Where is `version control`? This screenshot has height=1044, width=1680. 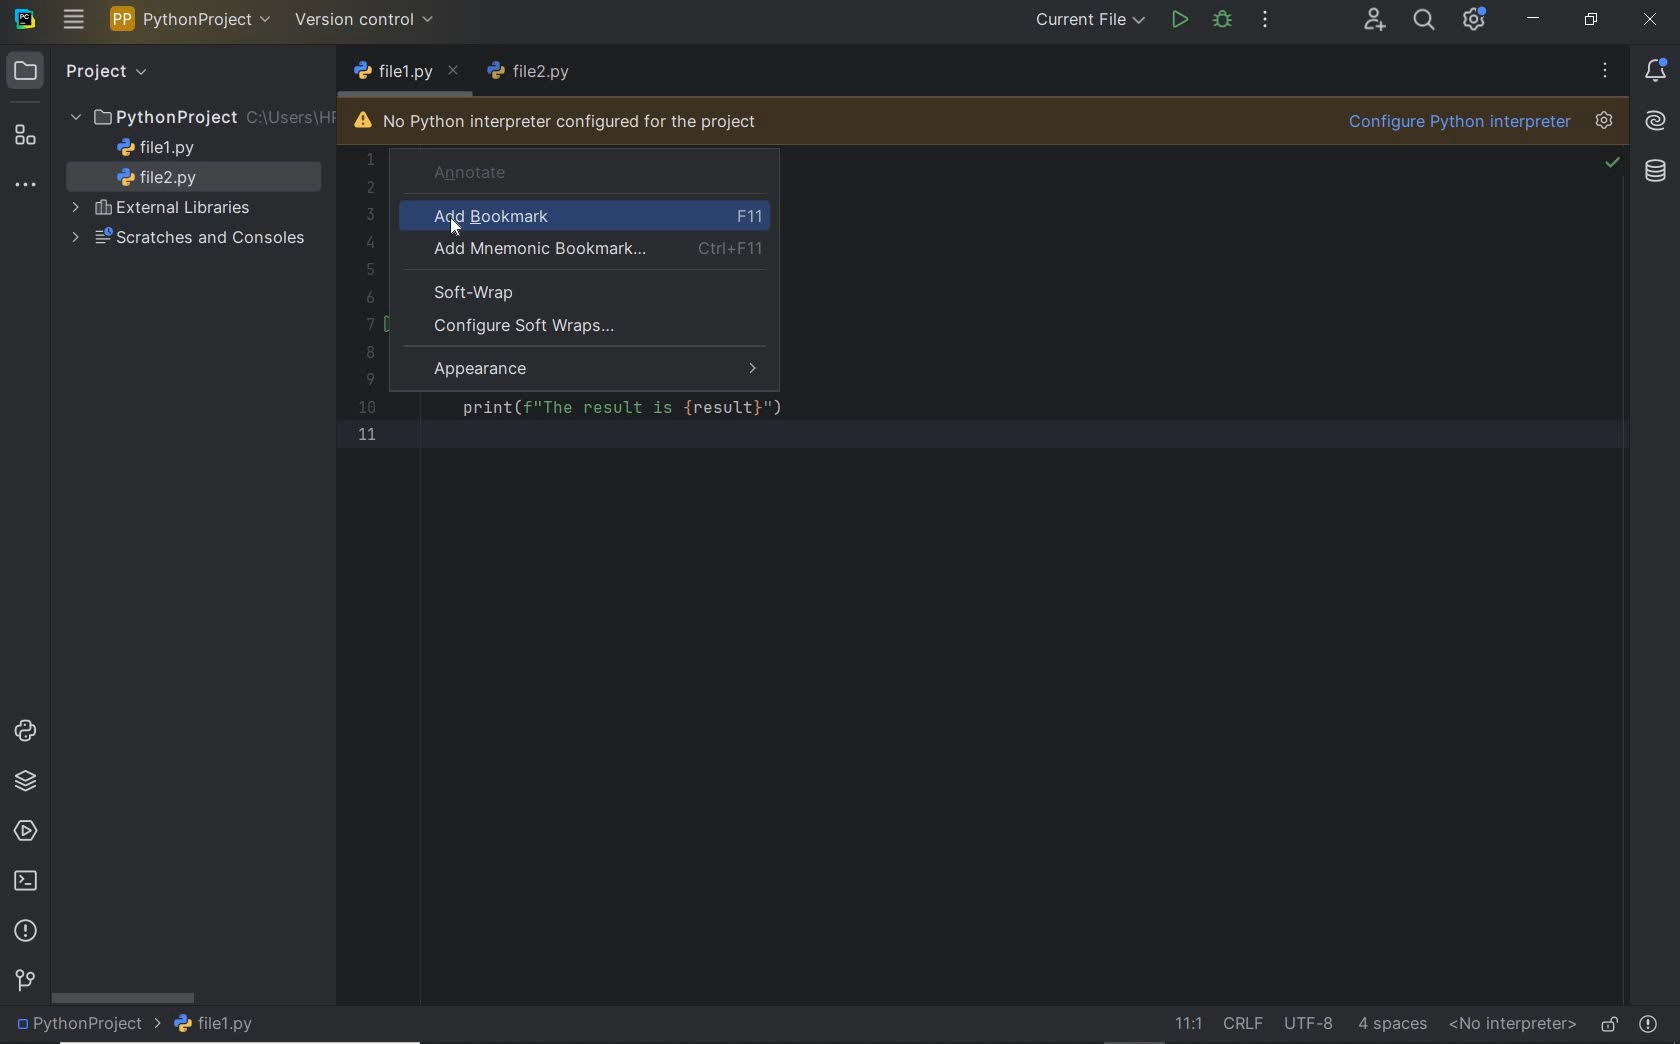
version control is located at coordinates (368, 22).